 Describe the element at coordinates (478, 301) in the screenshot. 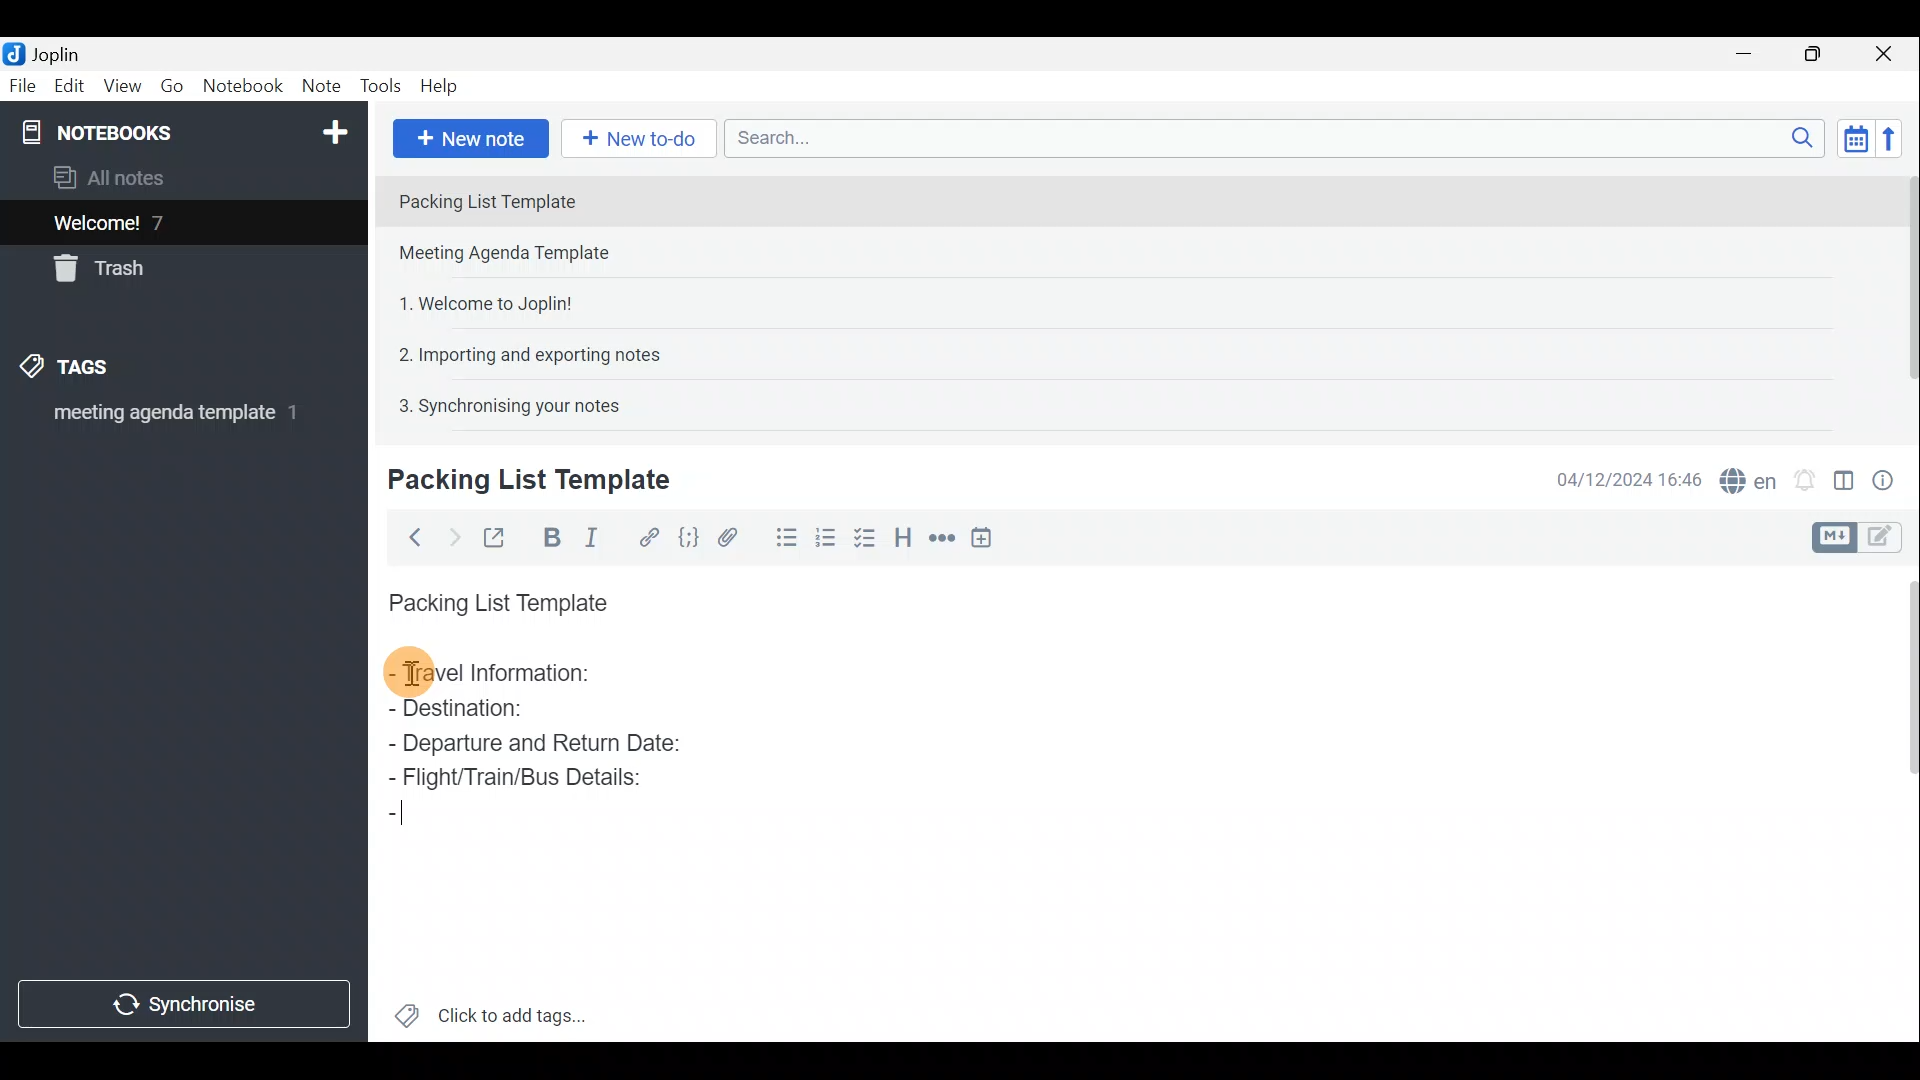

I see `Note 3` at that location.